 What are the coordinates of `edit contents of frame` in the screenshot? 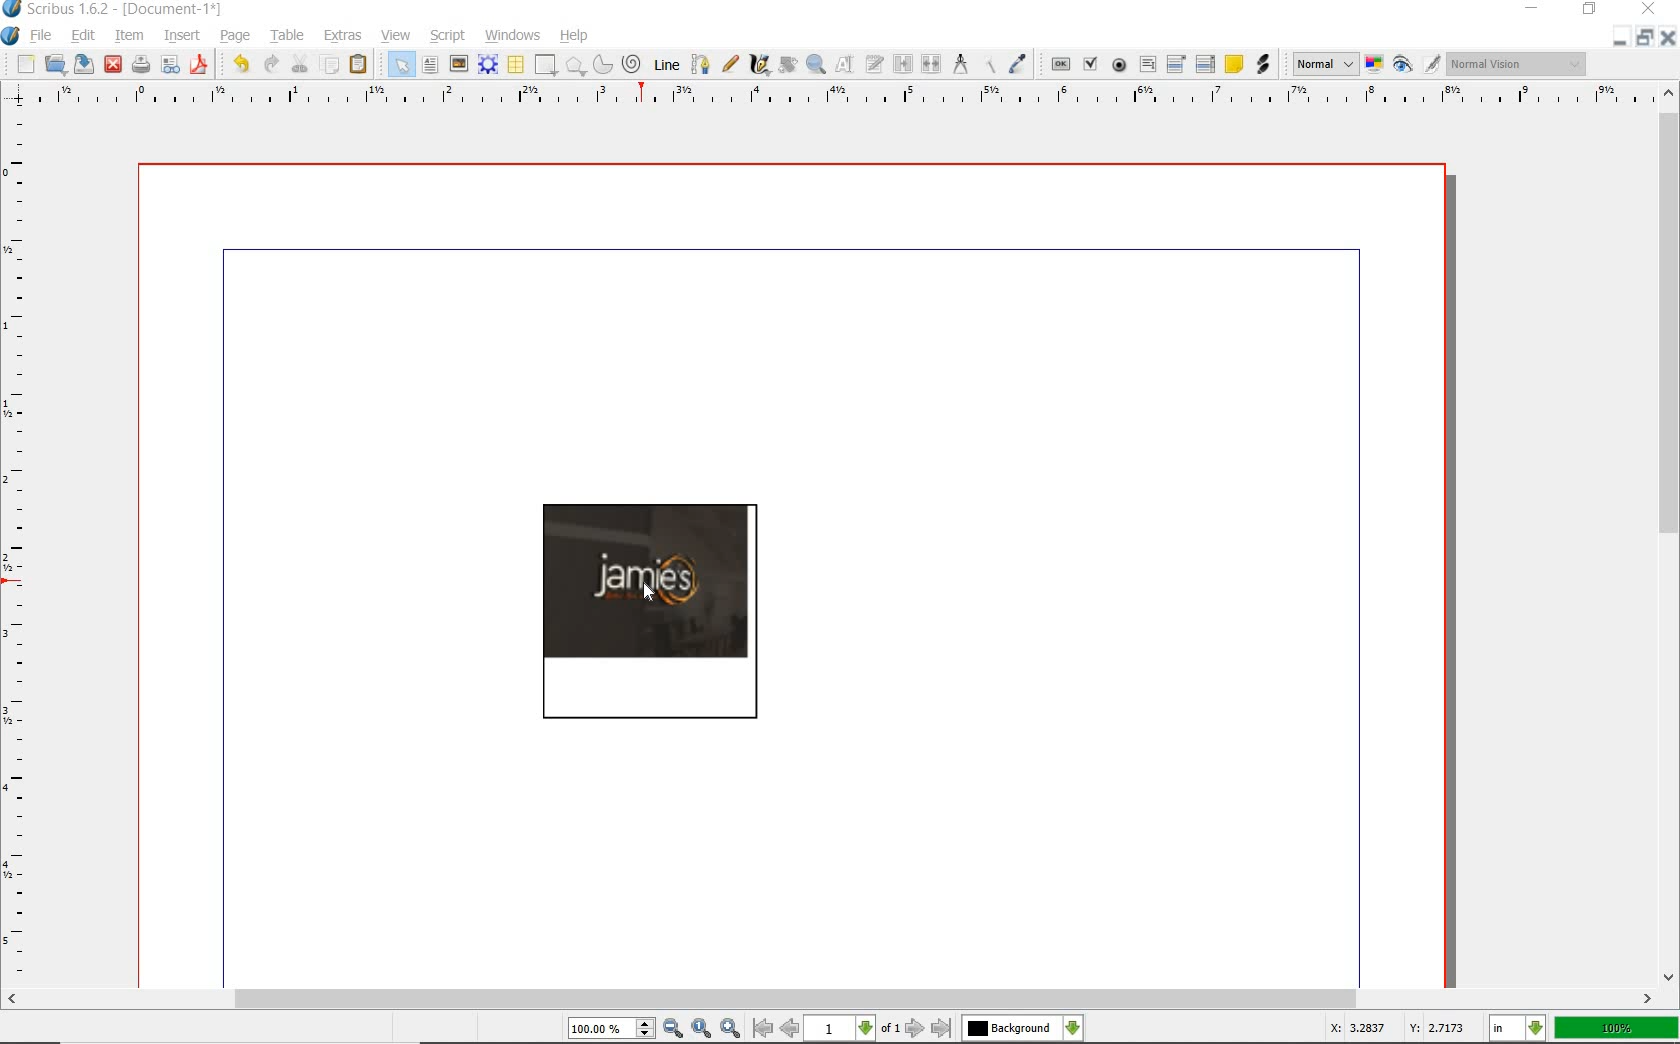 It's located at (844, 64).